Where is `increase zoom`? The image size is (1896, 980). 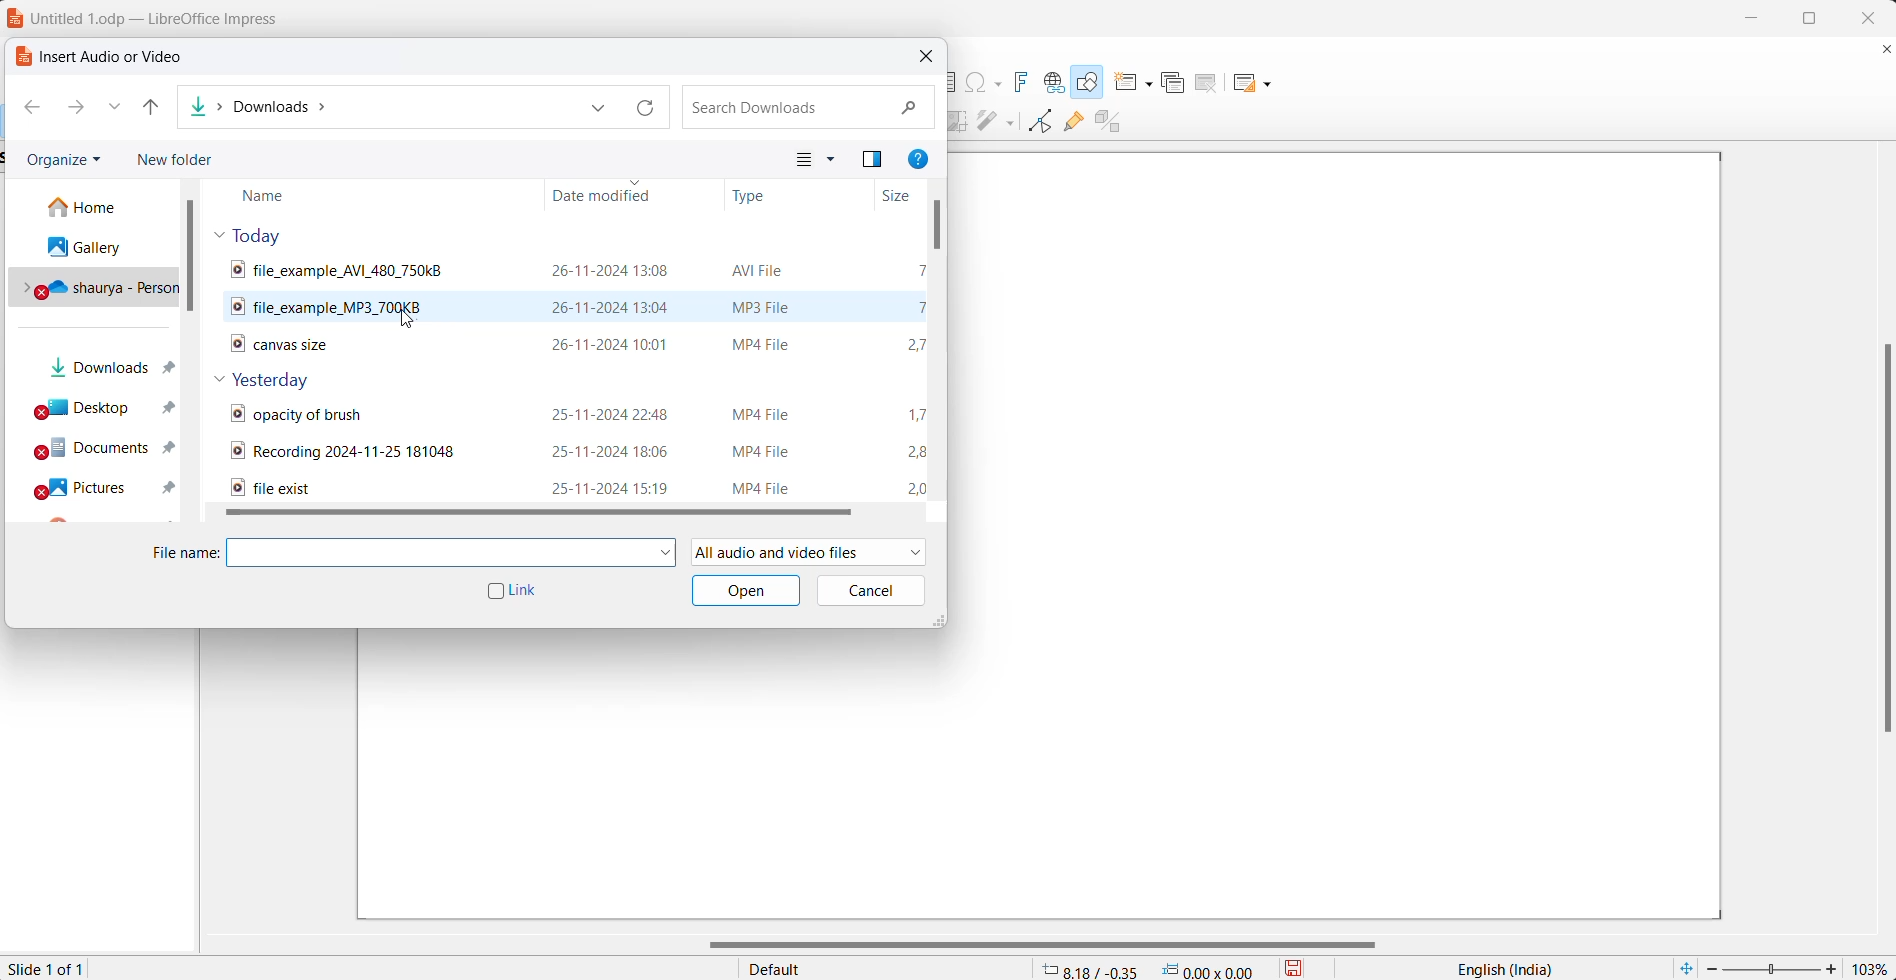
increase zoom is located at coordinates (1833, 967).